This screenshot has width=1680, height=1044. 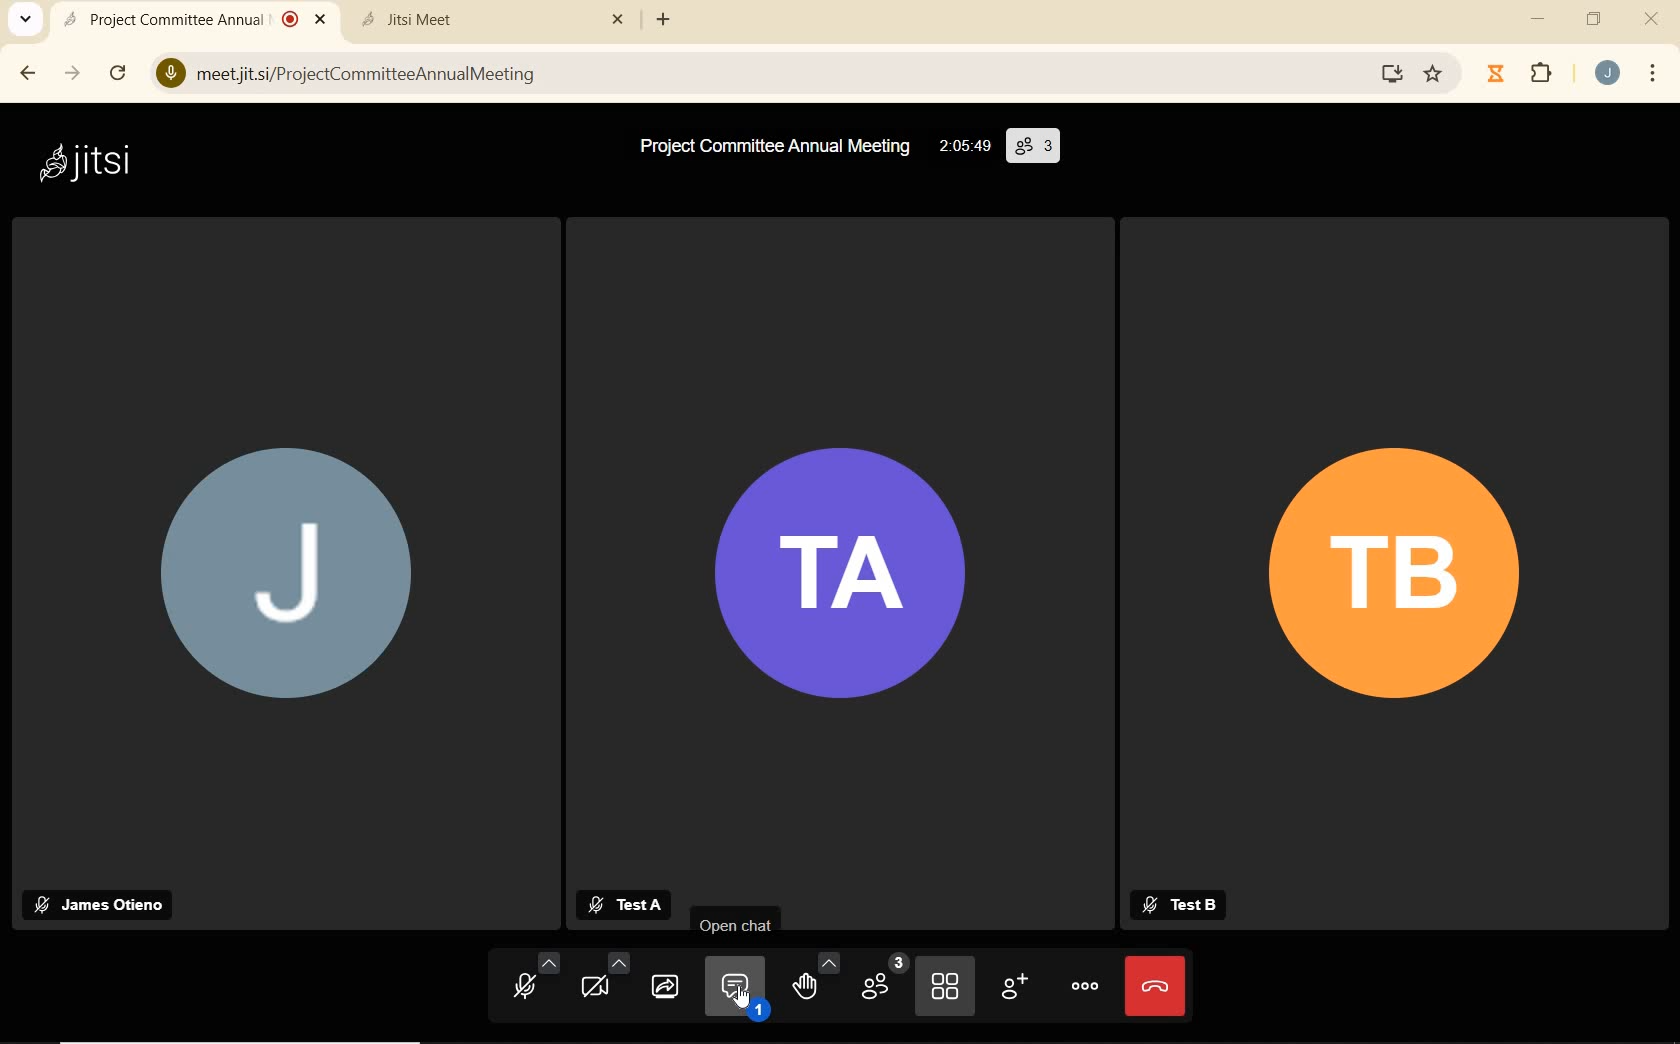 I want to click on James Otieno, so click(x=98, y=903).